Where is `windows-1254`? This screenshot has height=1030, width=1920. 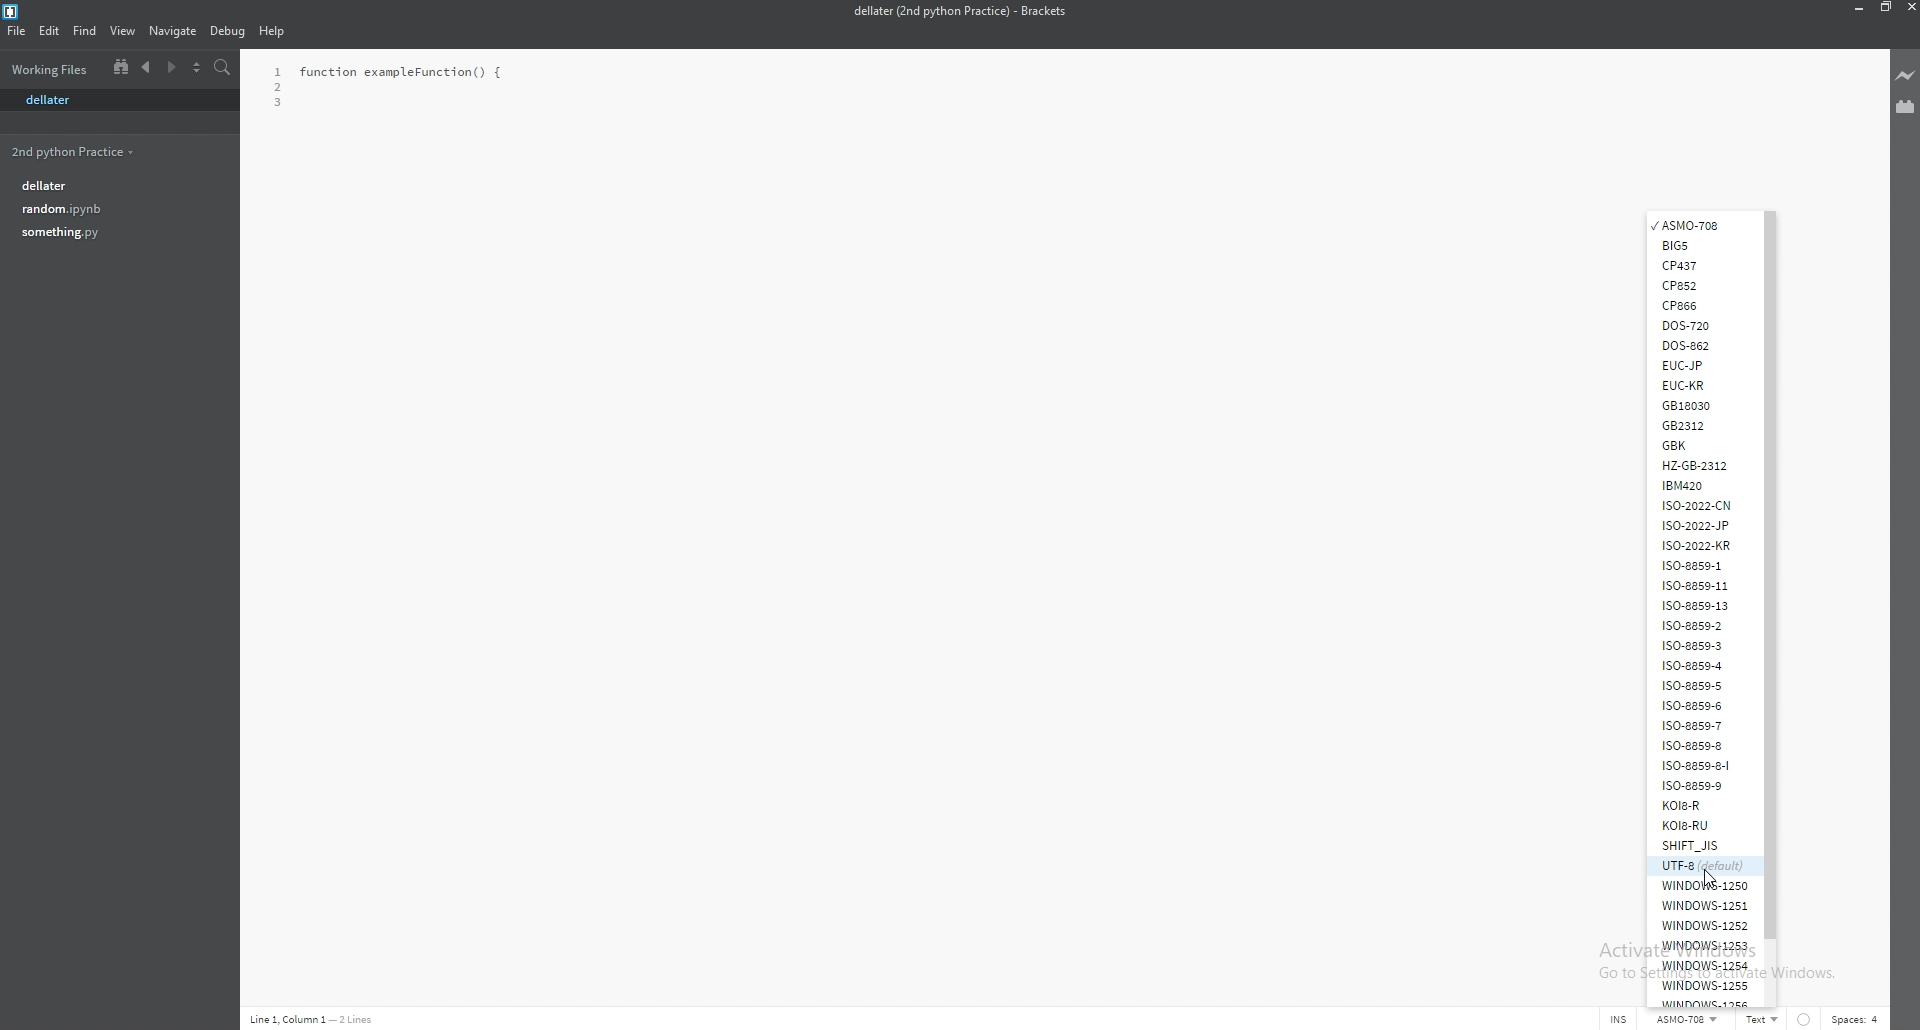
windows-1254 is located at coordinates (1705, 967).